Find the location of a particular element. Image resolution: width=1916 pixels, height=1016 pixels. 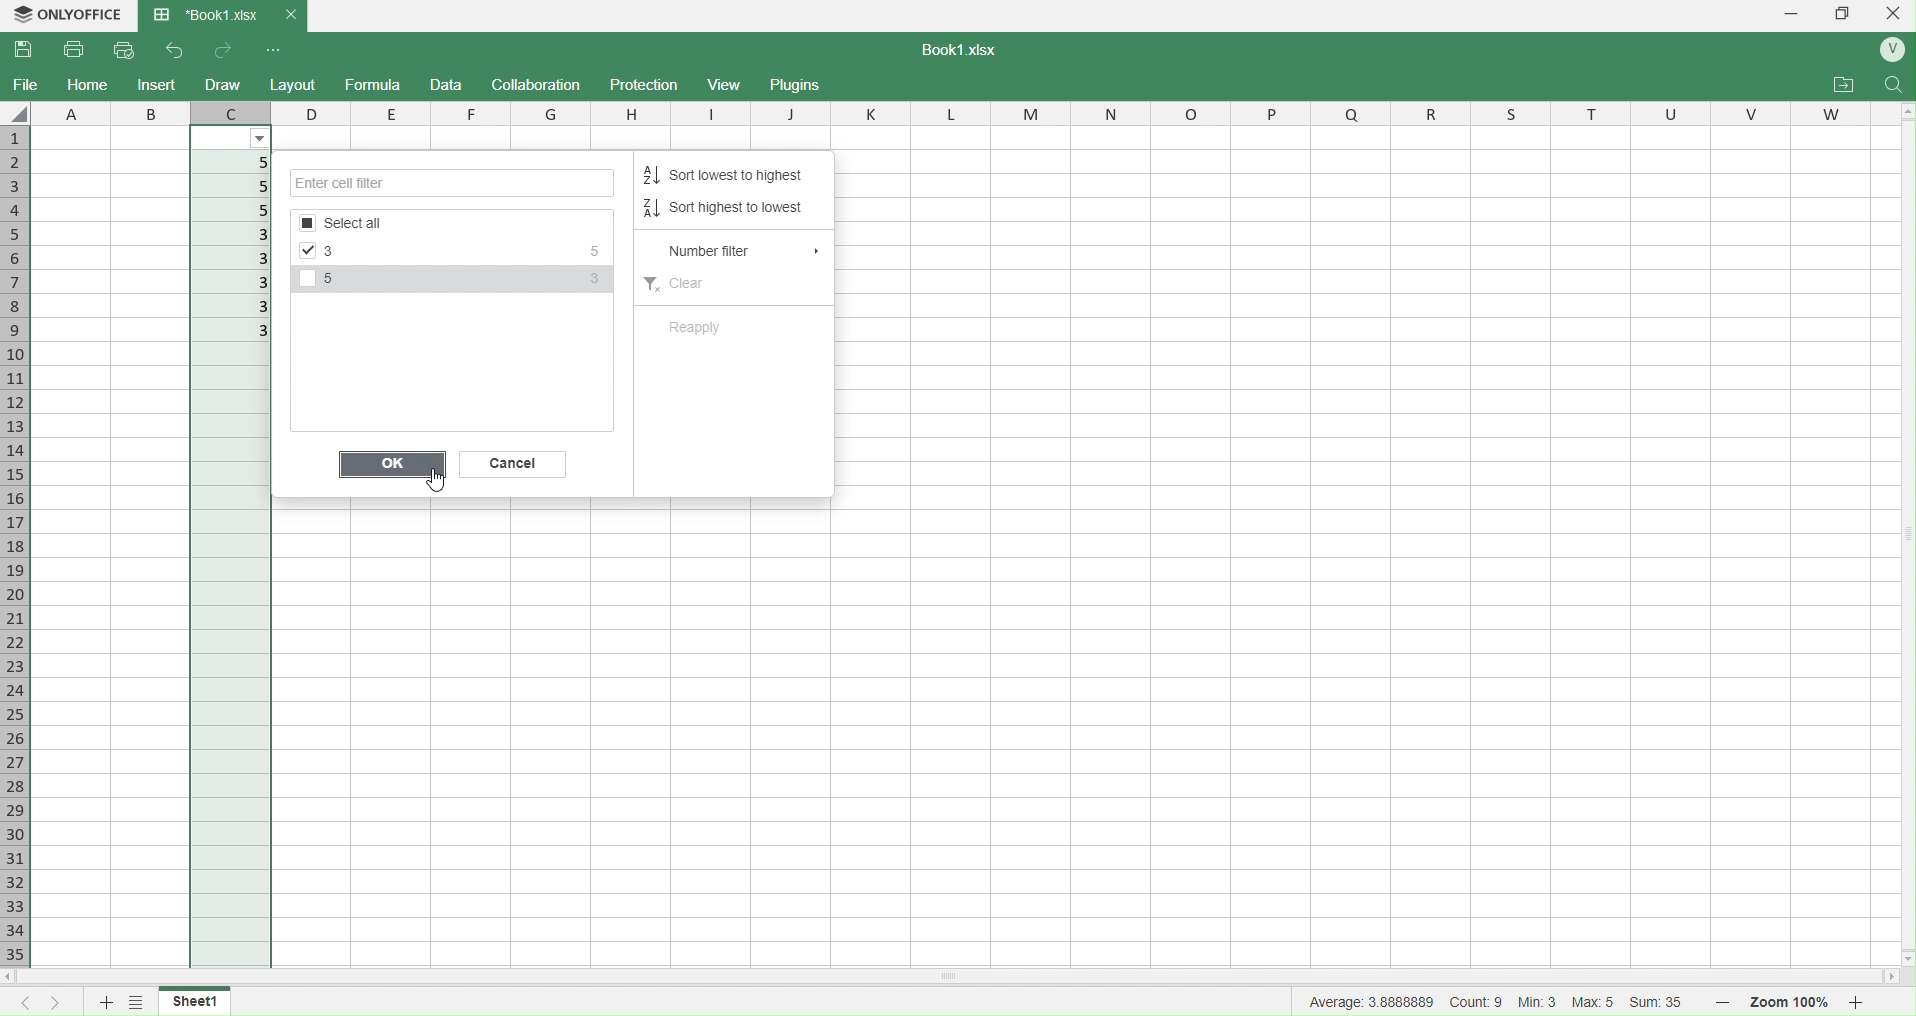

scroll down is located at coordinates (1904, 959).